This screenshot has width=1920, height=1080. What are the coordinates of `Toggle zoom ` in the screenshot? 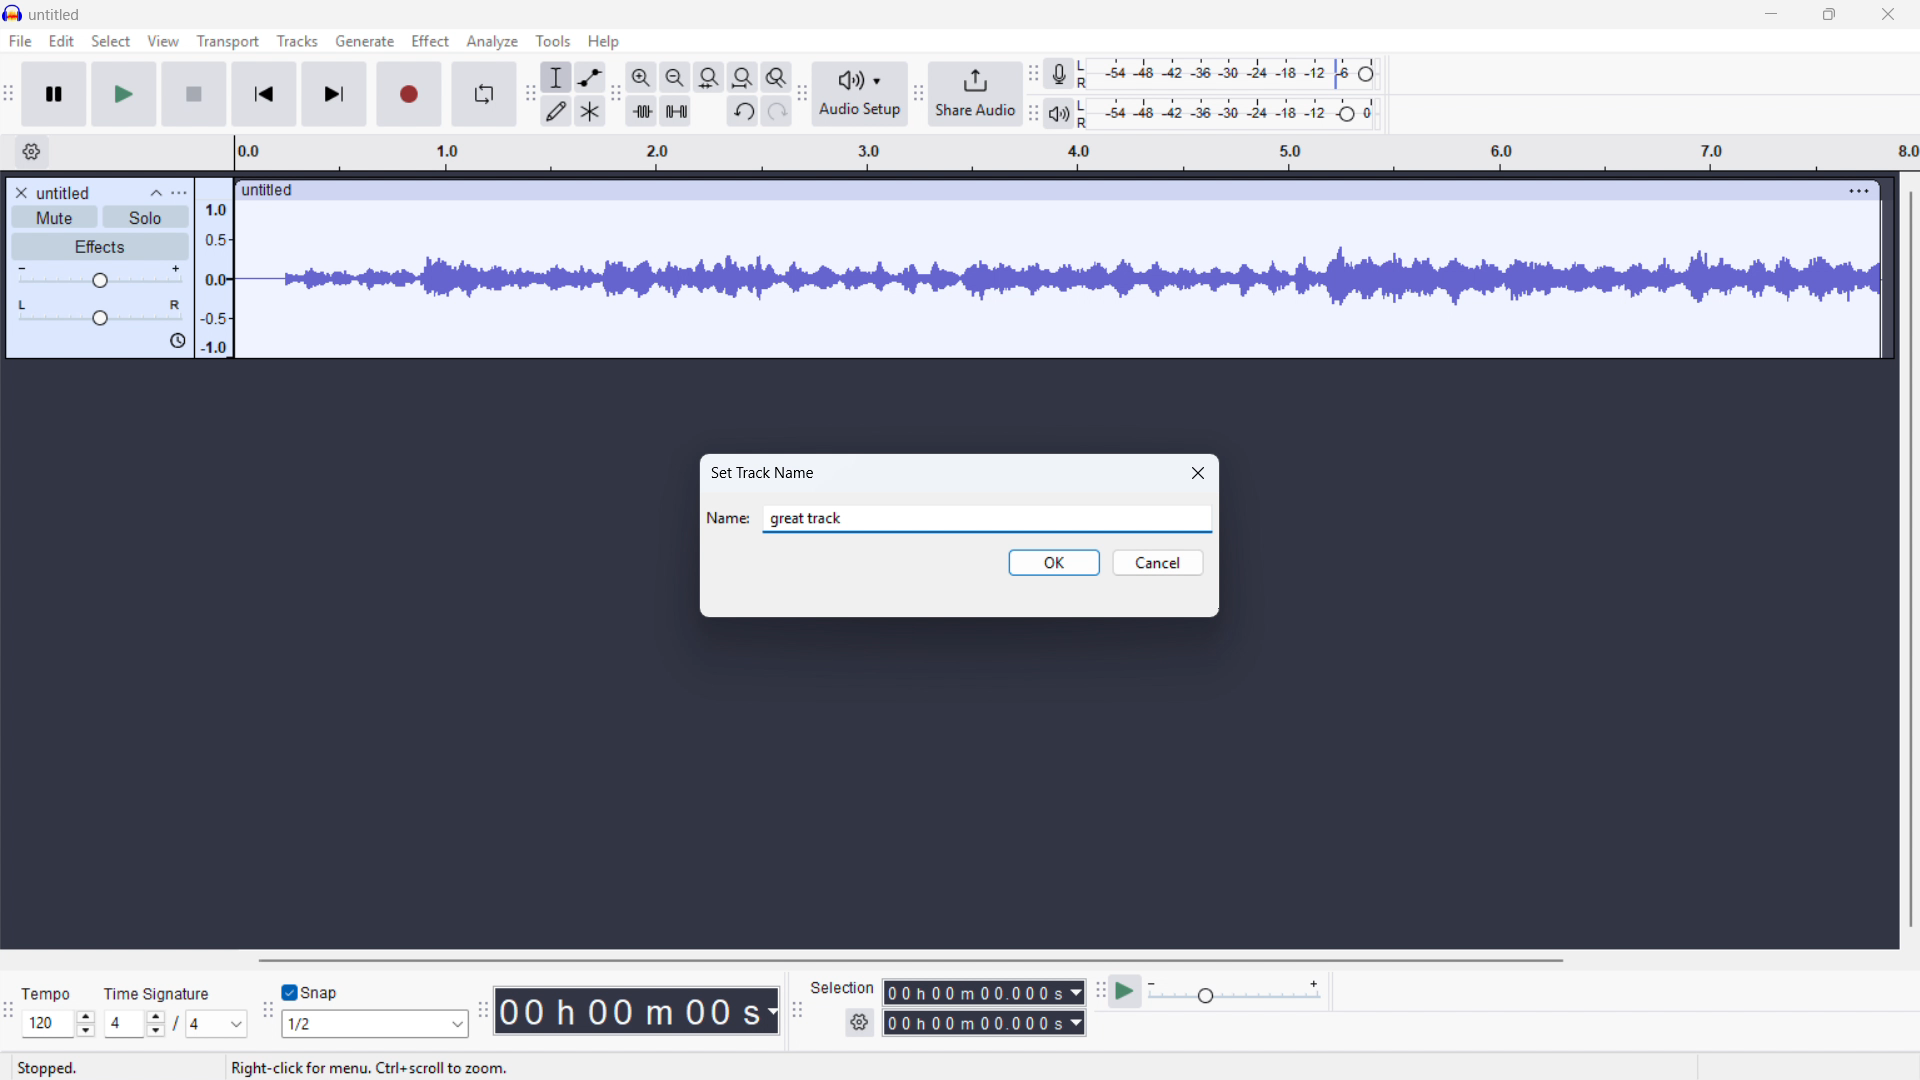 It's located at (775, 77).